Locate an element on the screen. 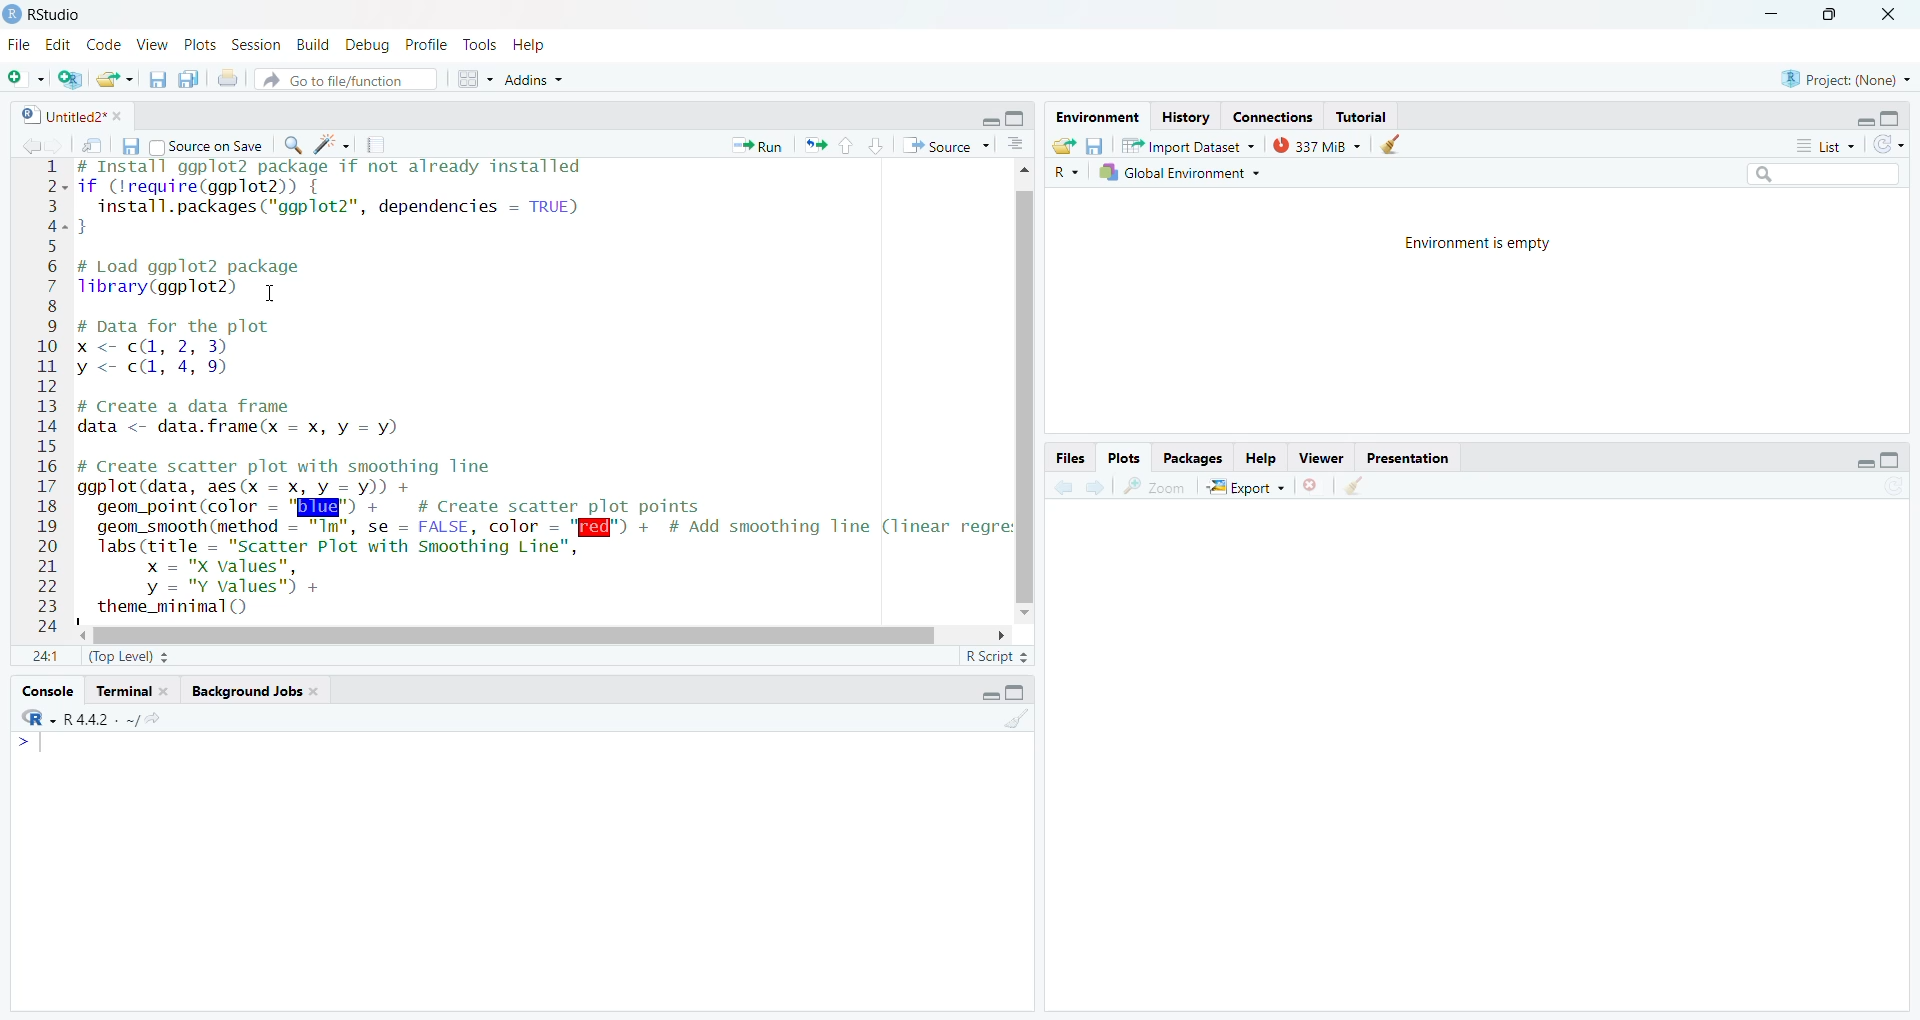 This screenshot has height=1020, width=1920. find/replace is located at coordinates (292, 145).